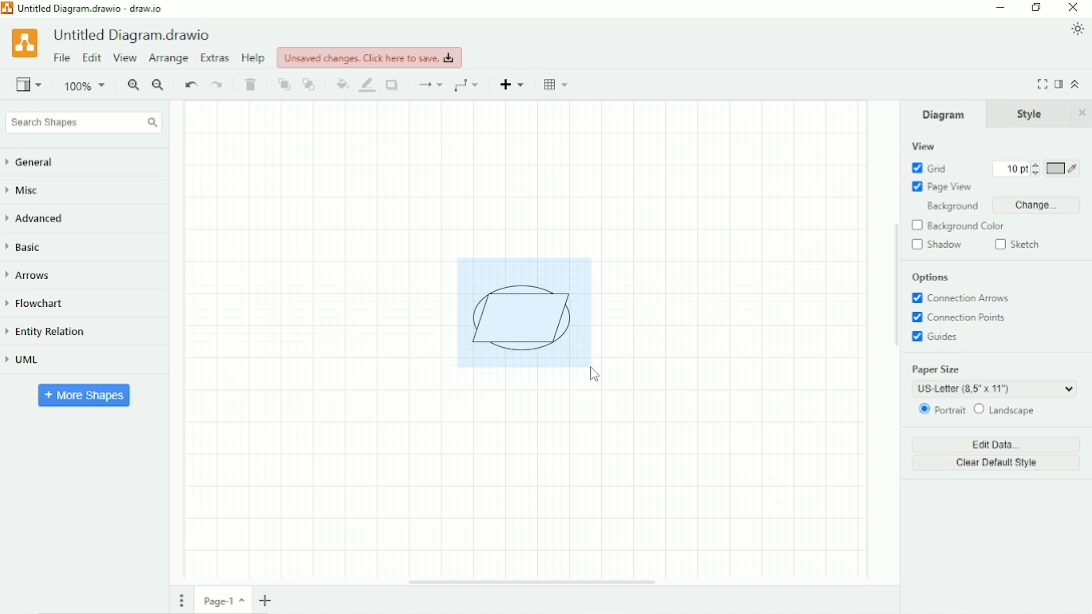 The width and height of the screenshot is (1092, 614). What do you see at coordinates (1076, 83) in the screenshot?
I see `Collapse/Expand` at bounding box center [1076, 83].